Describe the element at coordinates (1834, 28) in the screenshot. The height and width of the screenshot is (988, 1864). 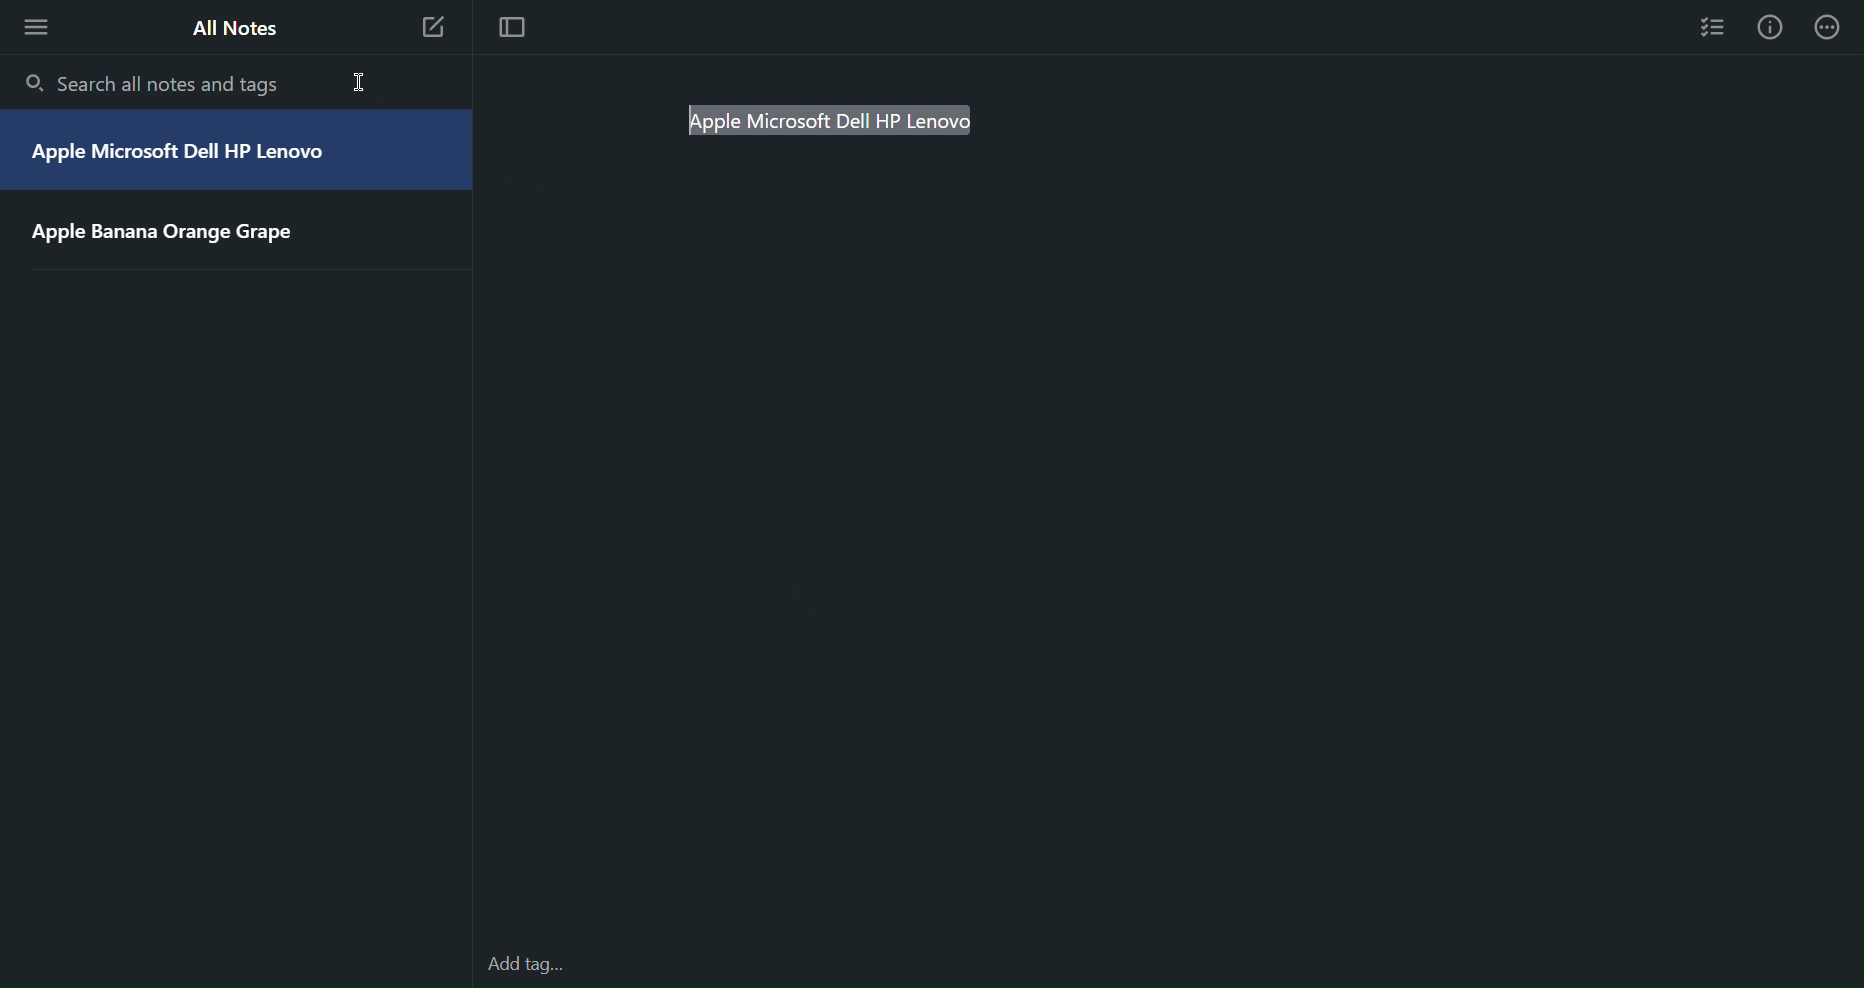
I see `More` at that location.